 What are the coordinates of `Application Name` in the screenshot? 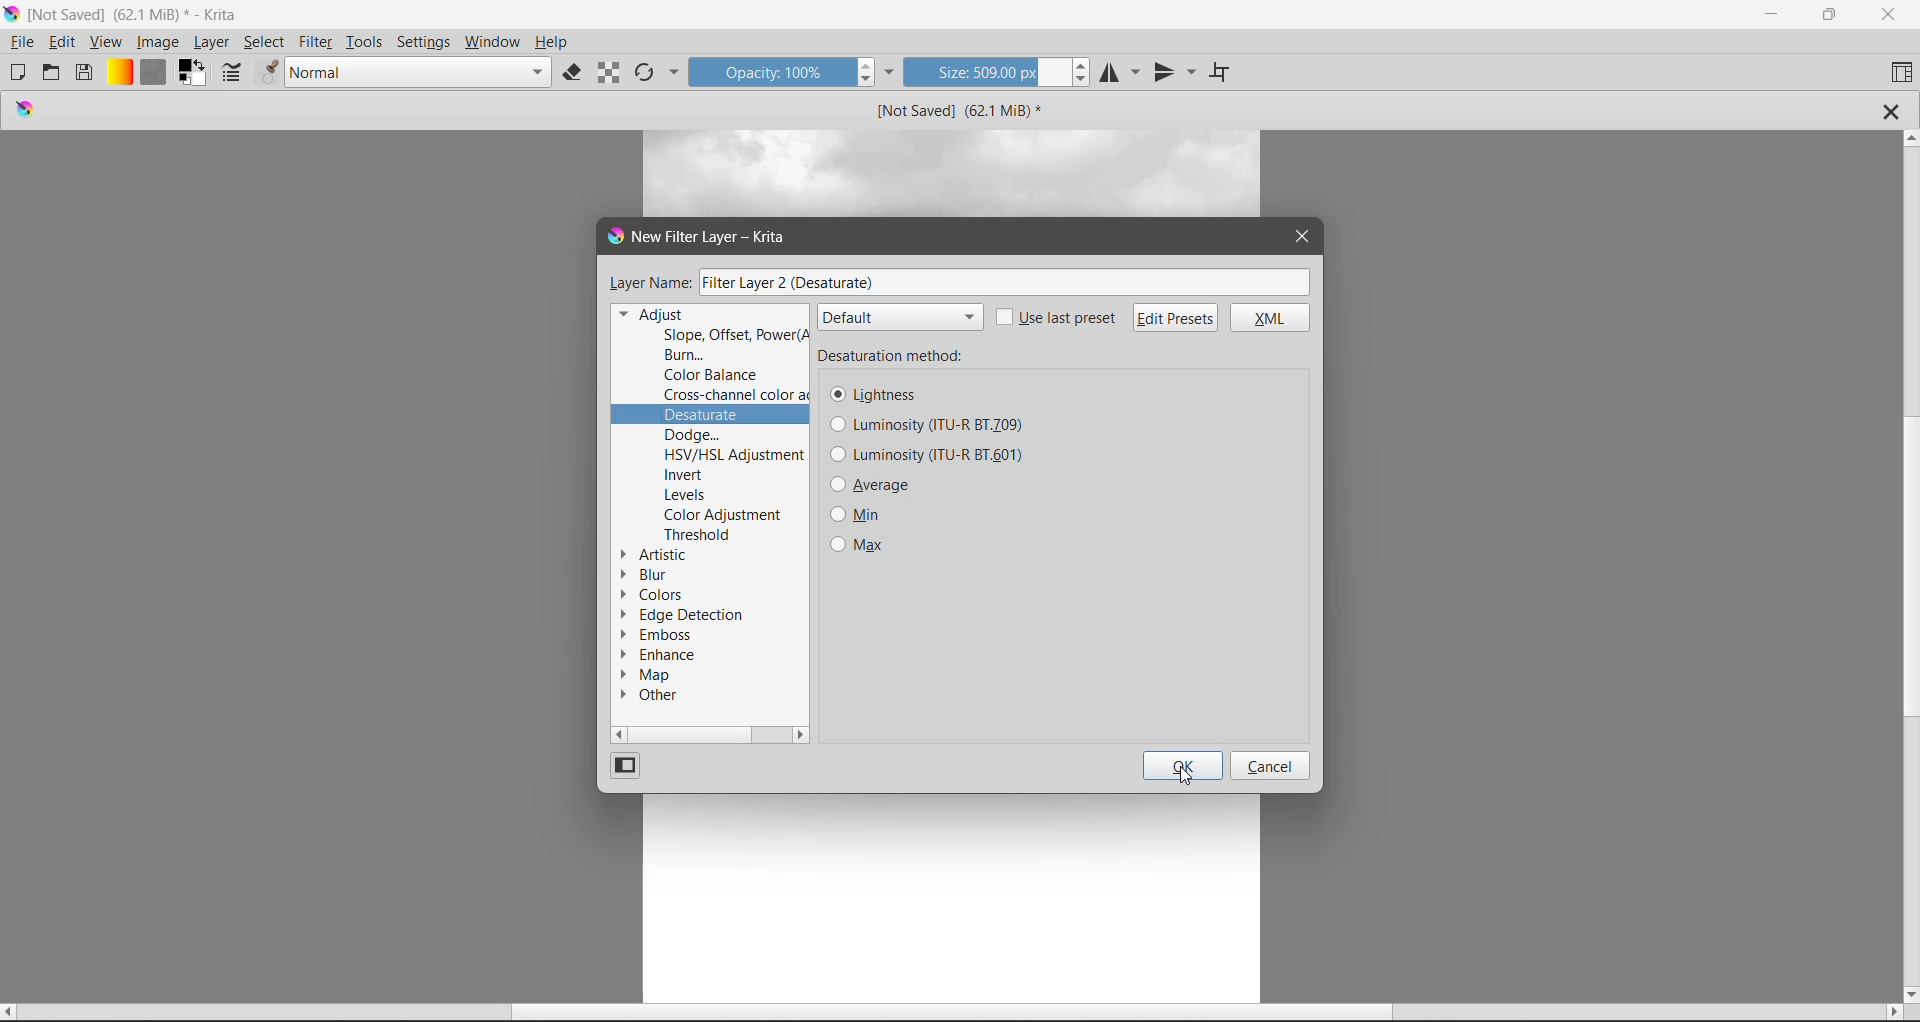 It's located at (137, 13).